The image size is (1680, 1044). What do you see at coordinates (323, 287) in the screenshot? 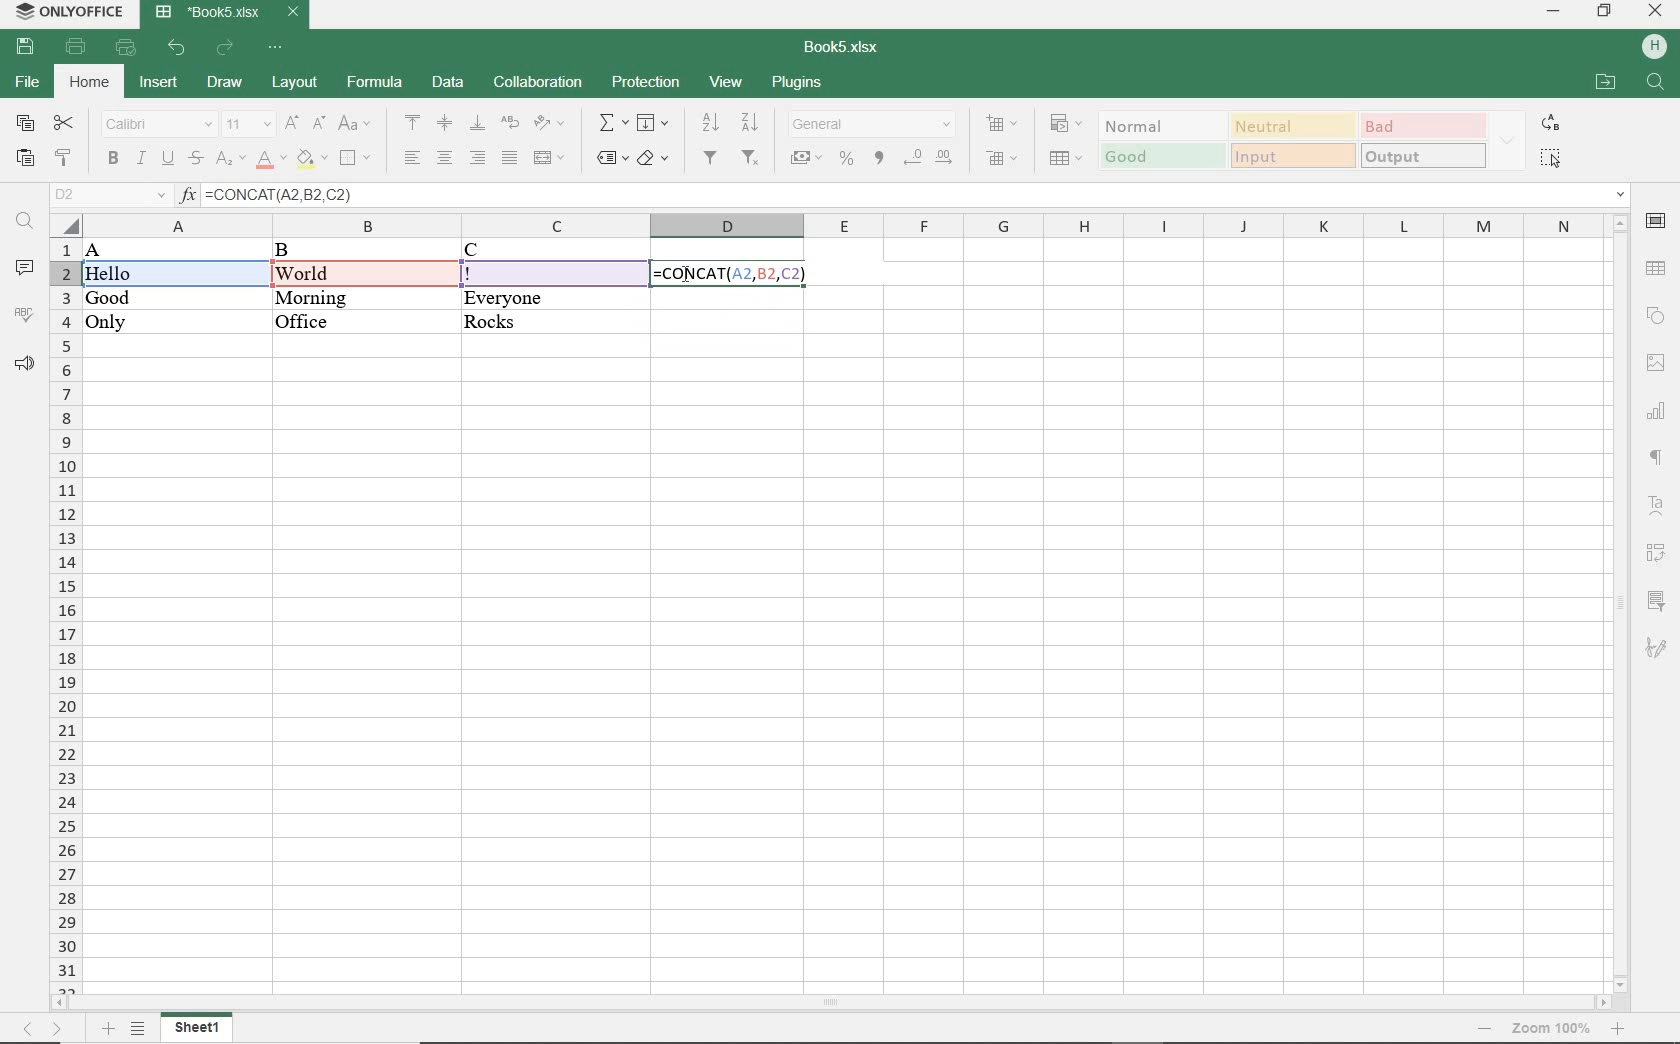
I see `DATA` at bounding box center [323, 287].